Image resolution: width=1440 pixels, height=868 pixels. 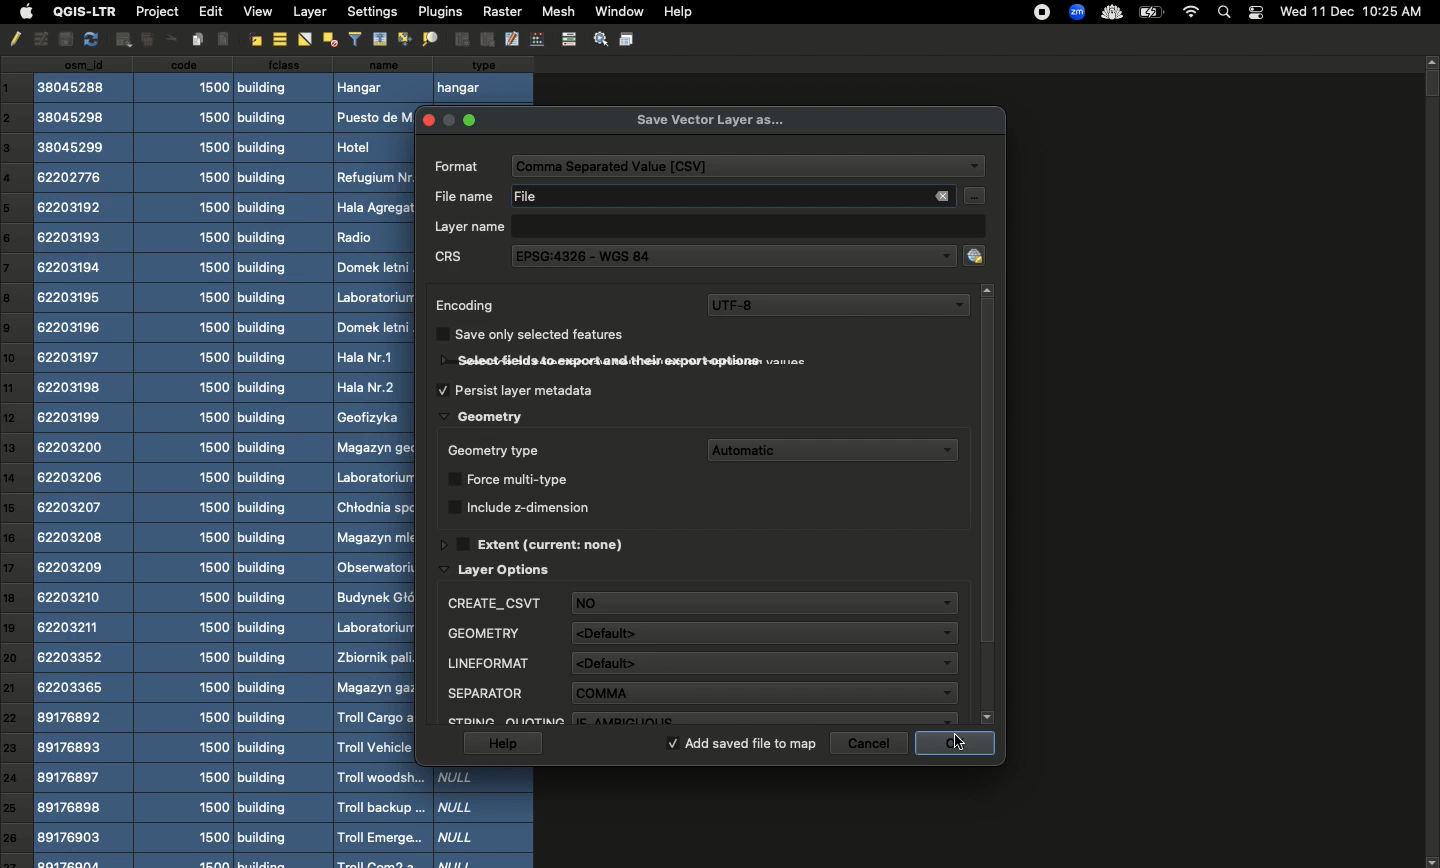 I want to click on zoom, so click(x=1074, y=12).